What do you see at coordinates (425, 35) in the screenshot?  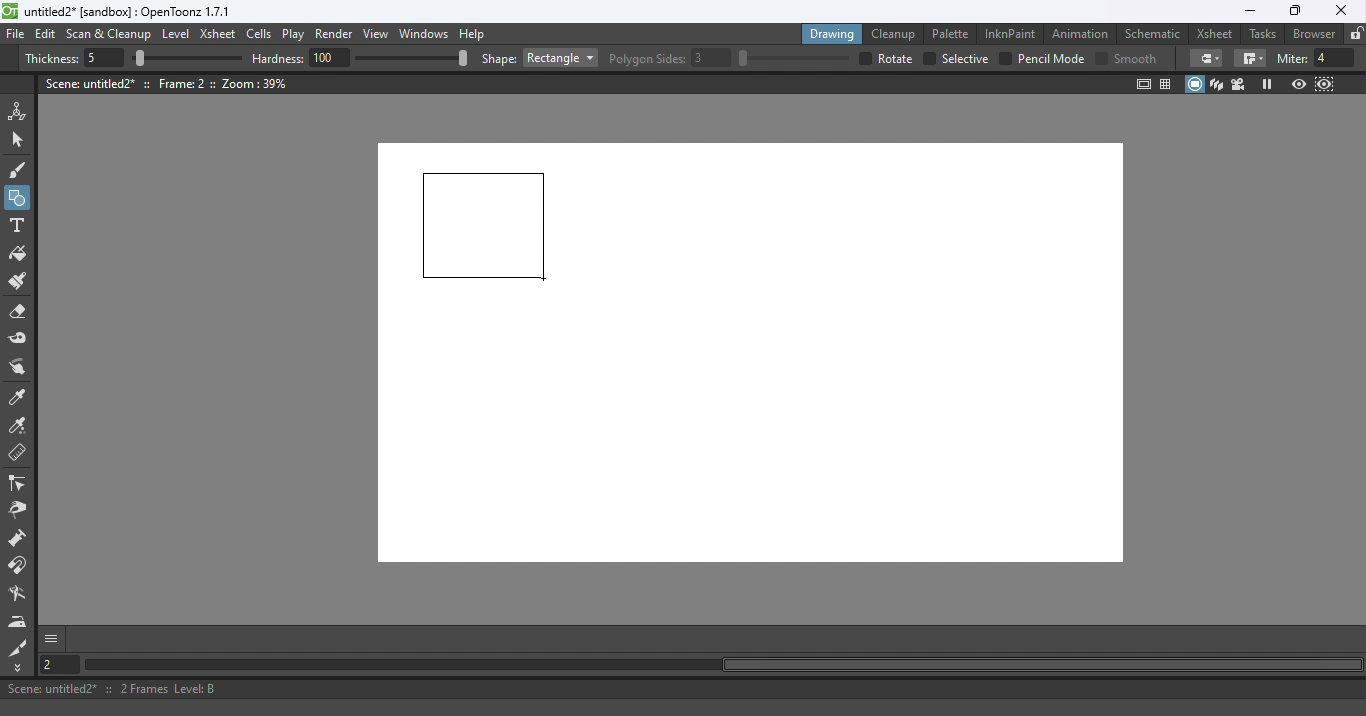 I see `Windows` at bounding box center [425, 35].